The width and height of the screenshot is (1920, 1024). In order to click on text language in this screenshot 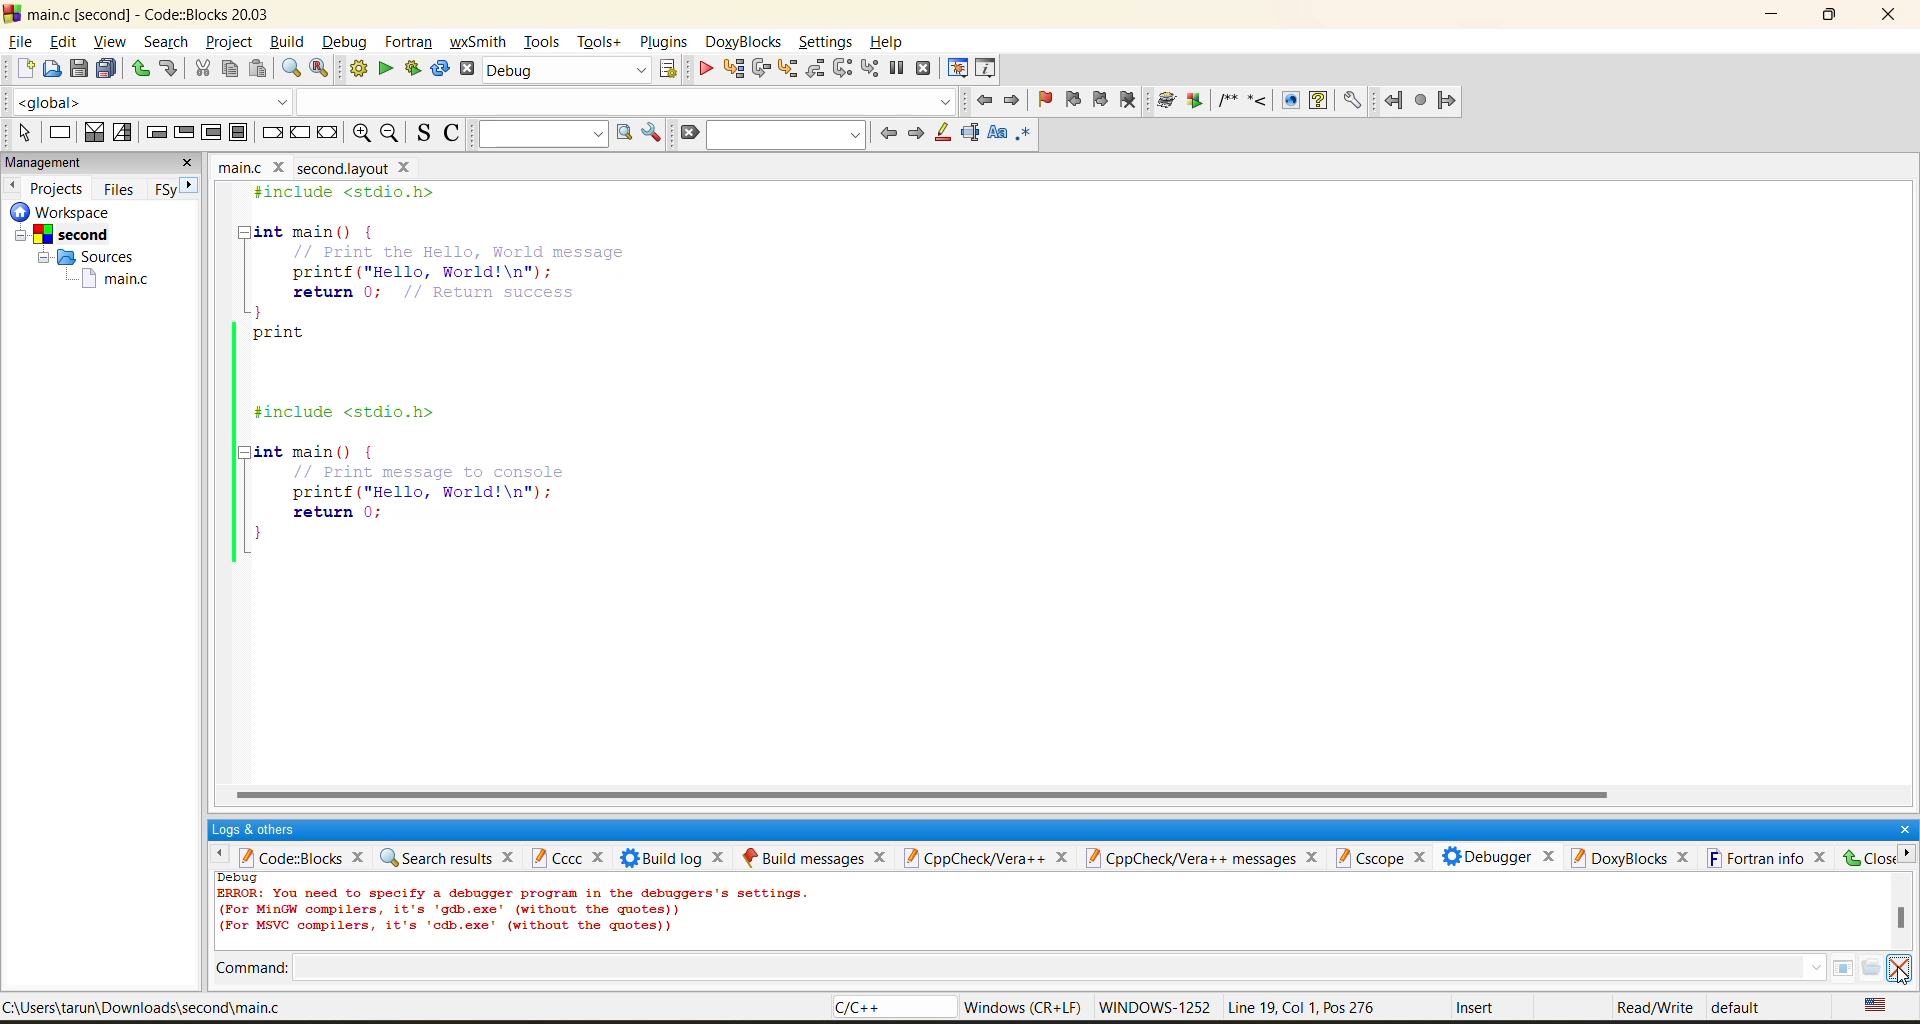, I will do `click(1880, 1009)`.